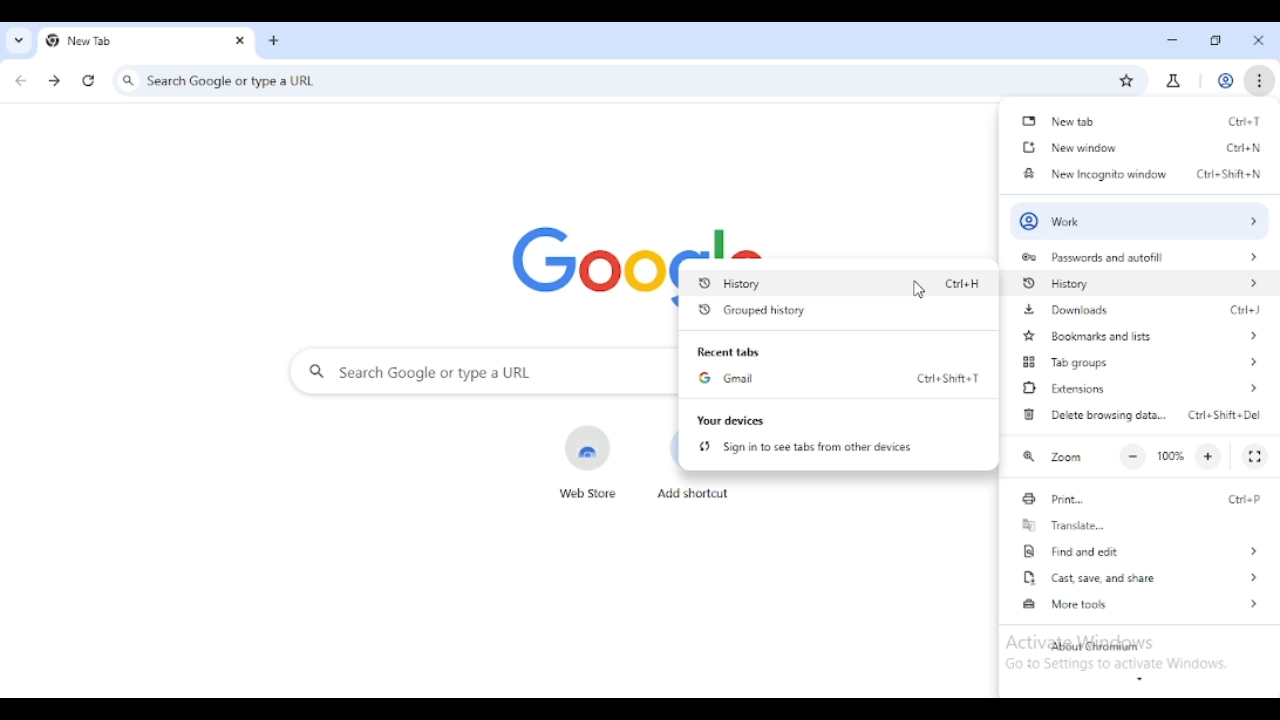 The width and height of the screenshot is (1280, 720). What do you see at coordinates (1059, 499) in the screenshot?
I see `print` at bounding box center [1059, 499].